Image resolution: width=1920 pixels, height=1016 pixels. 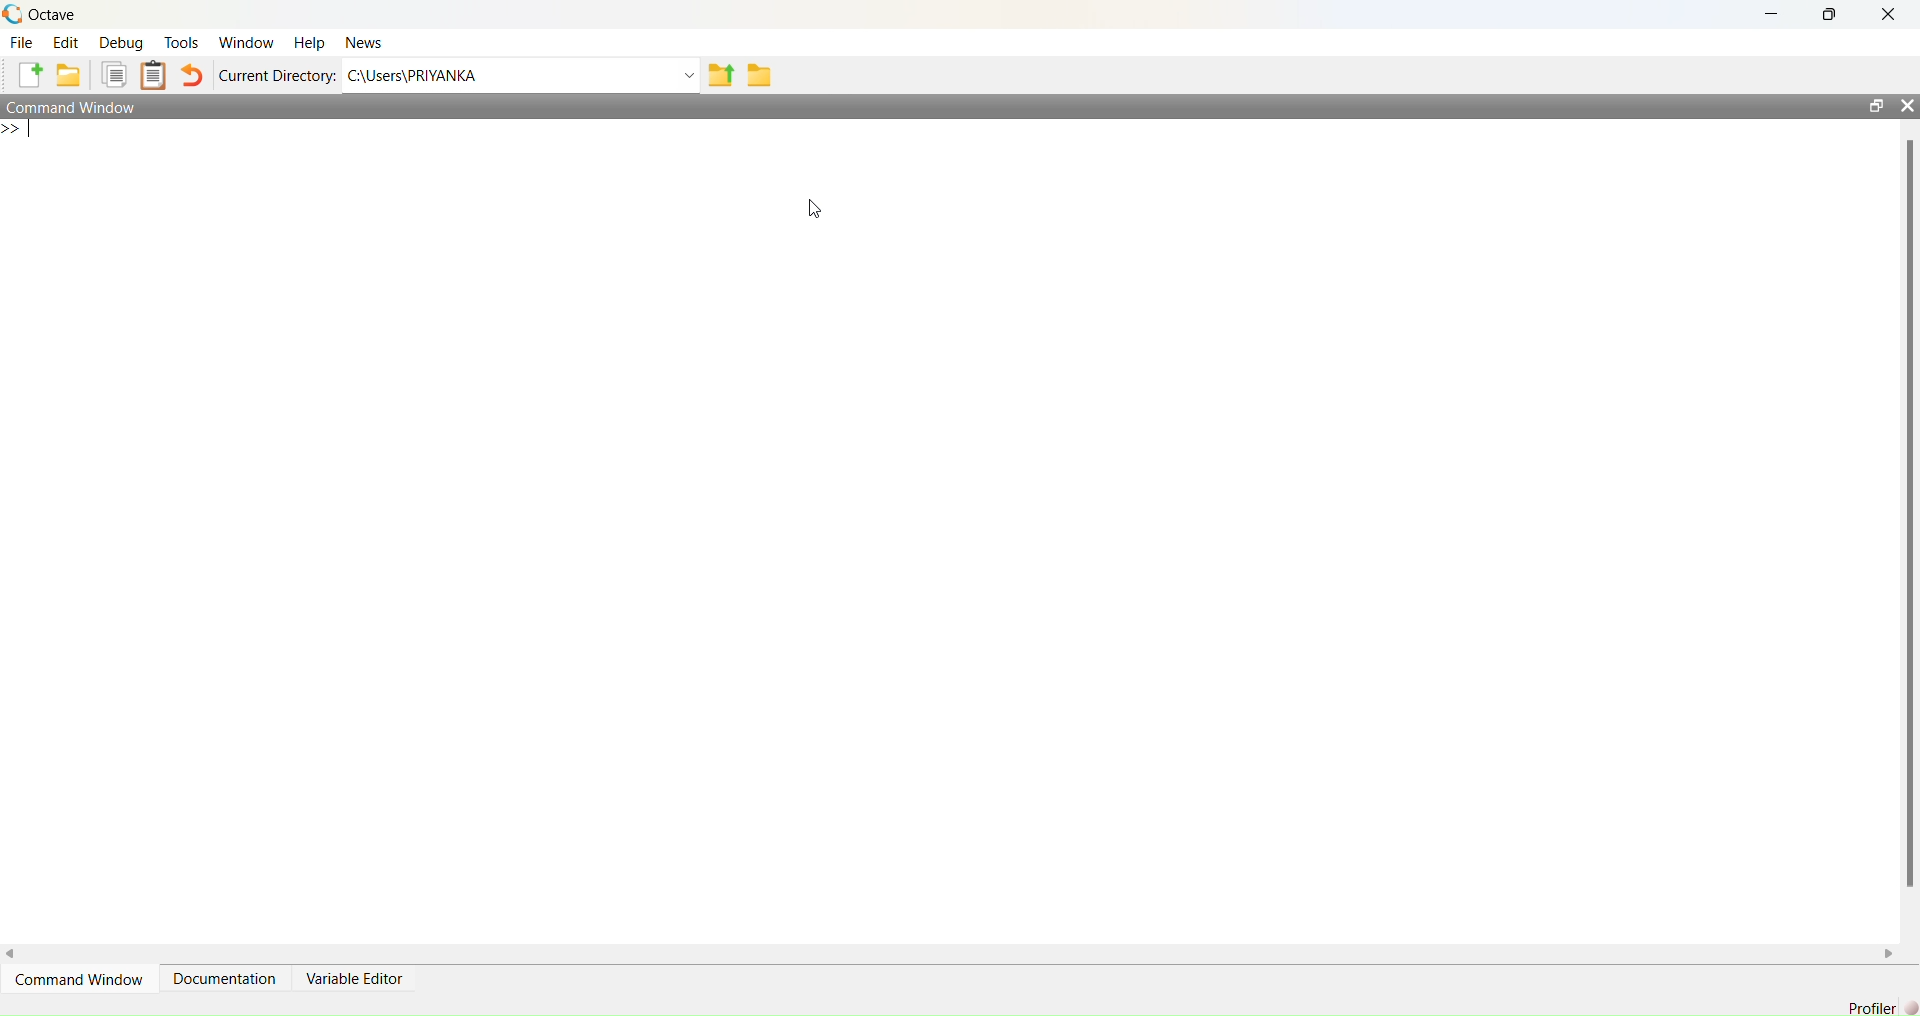 I want to click on share folder, so click(x=723, y=74).